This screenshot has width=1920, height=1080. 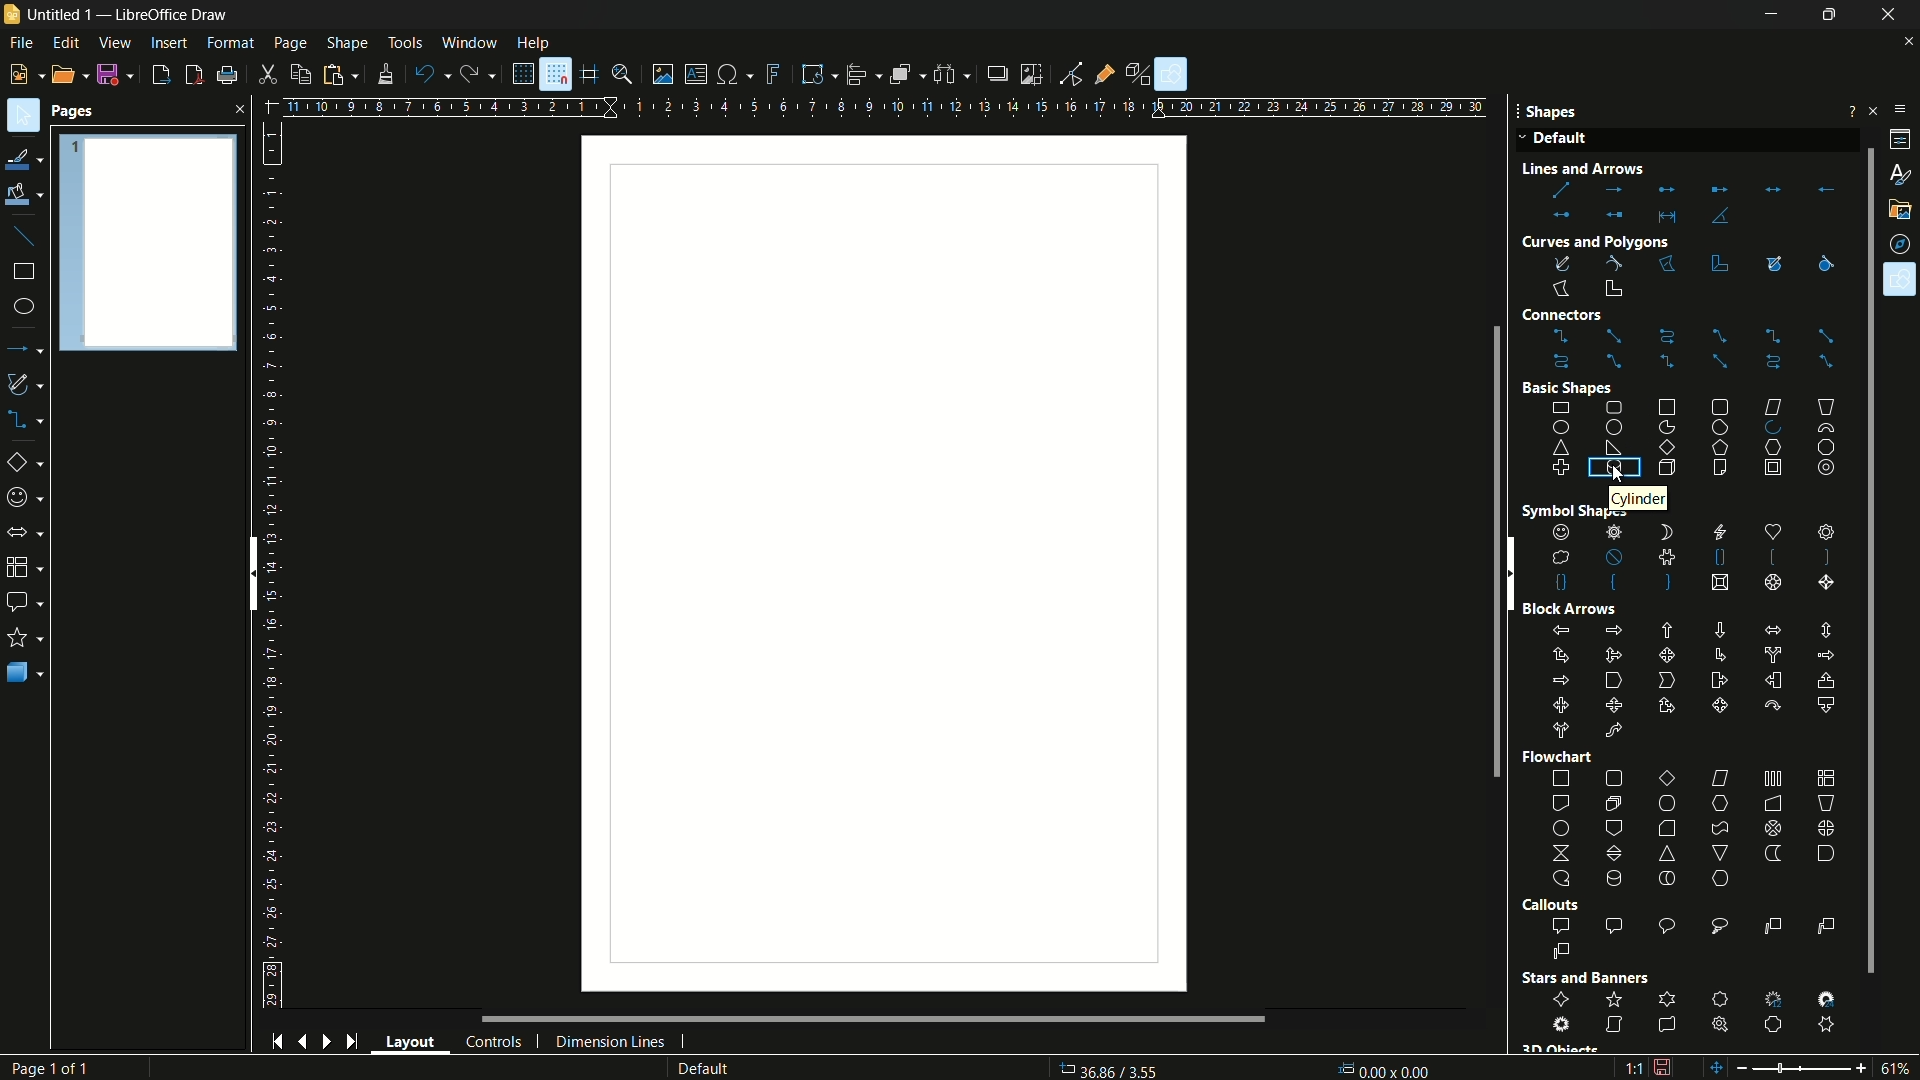 What do you see at coordinates (432, 75) in the screenshot?
I see `undo` at bounding box center [432, 75].